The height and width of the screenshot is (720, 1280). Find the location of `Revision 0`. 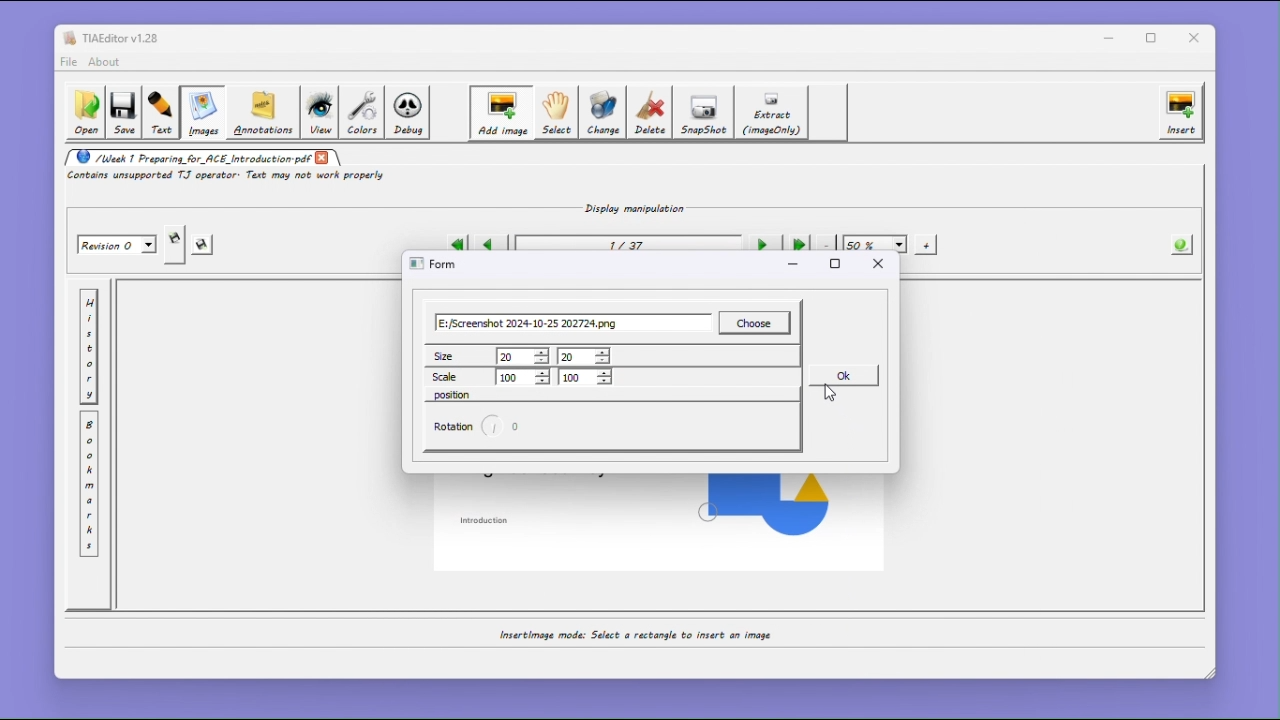

Revision 0 is located at coordinates (118, 245).